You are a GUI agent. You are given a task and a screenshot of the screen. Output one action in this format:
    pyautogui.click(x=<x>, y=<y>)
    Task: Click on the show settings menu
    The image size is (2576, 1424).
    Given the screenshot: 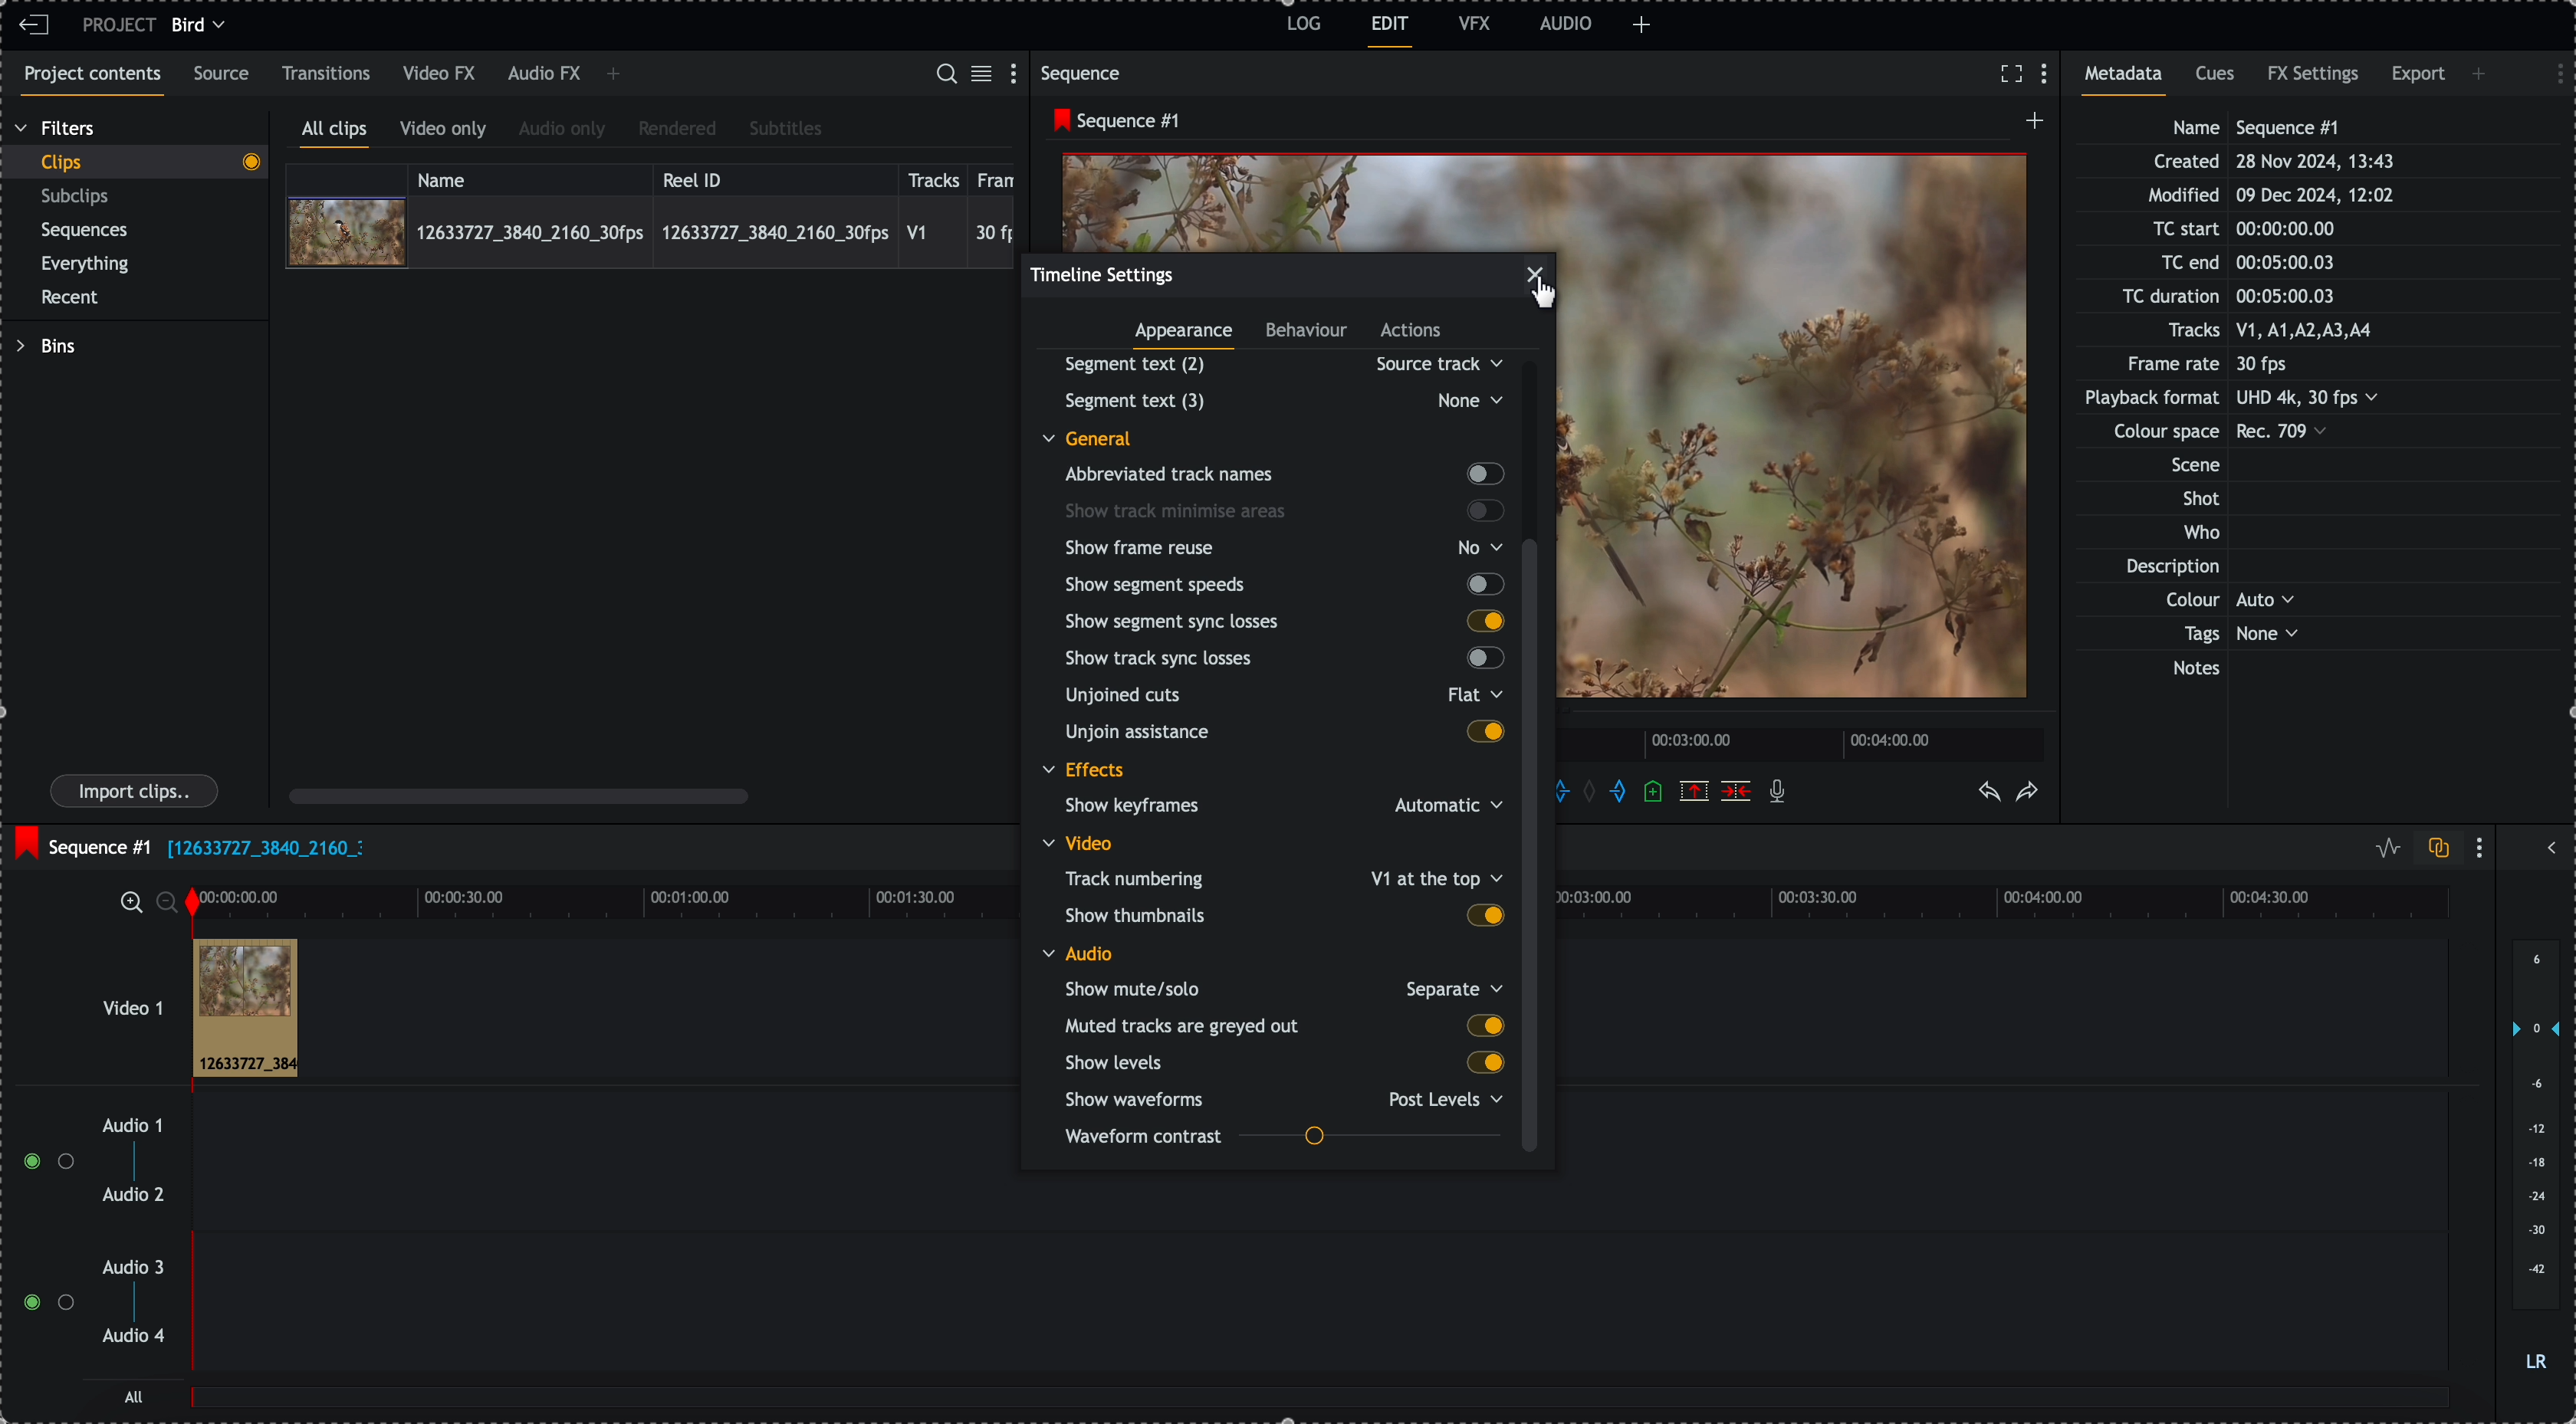 What is the action you would take?
    pyautogui.click(x=2484, y=847)
    